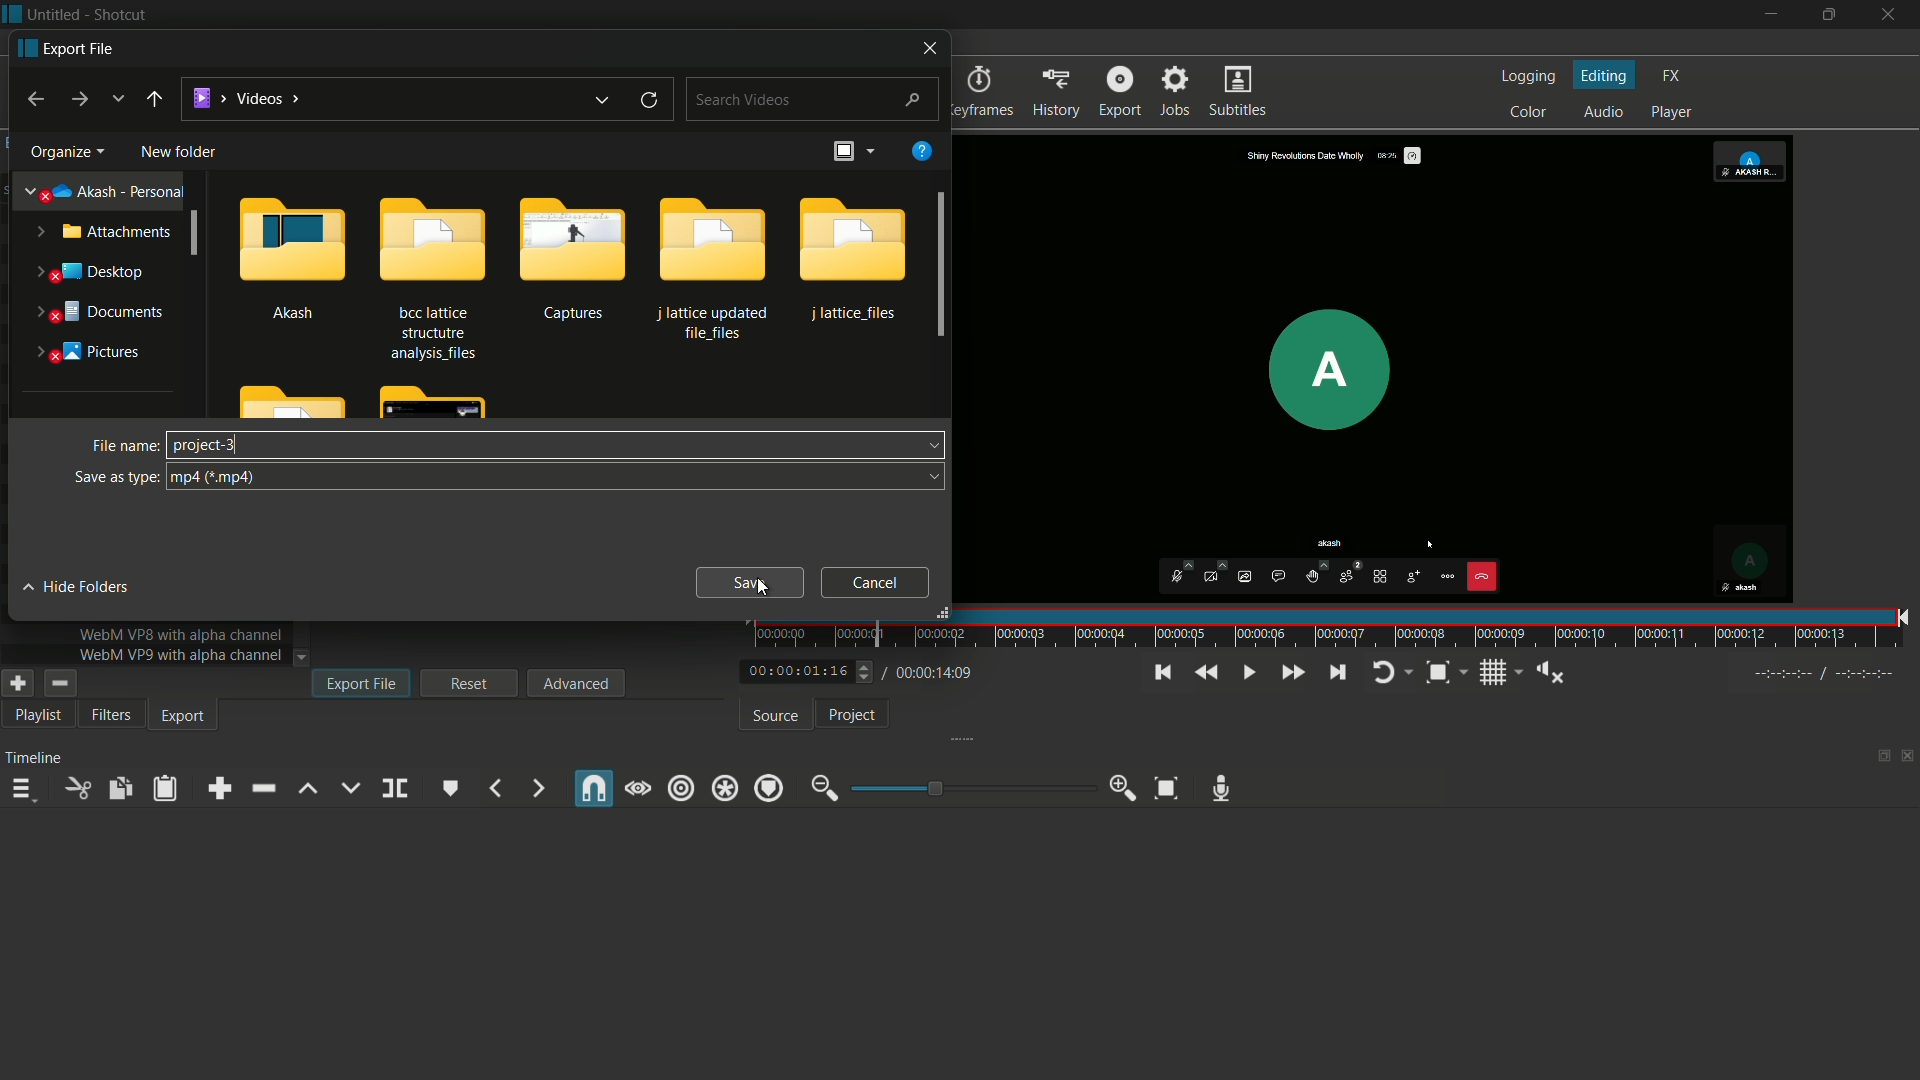 The height and width of the screenshot is (1080, 1920). Describe the element at coordinates (153, 103) in the screenshot. I see `back` at that location.